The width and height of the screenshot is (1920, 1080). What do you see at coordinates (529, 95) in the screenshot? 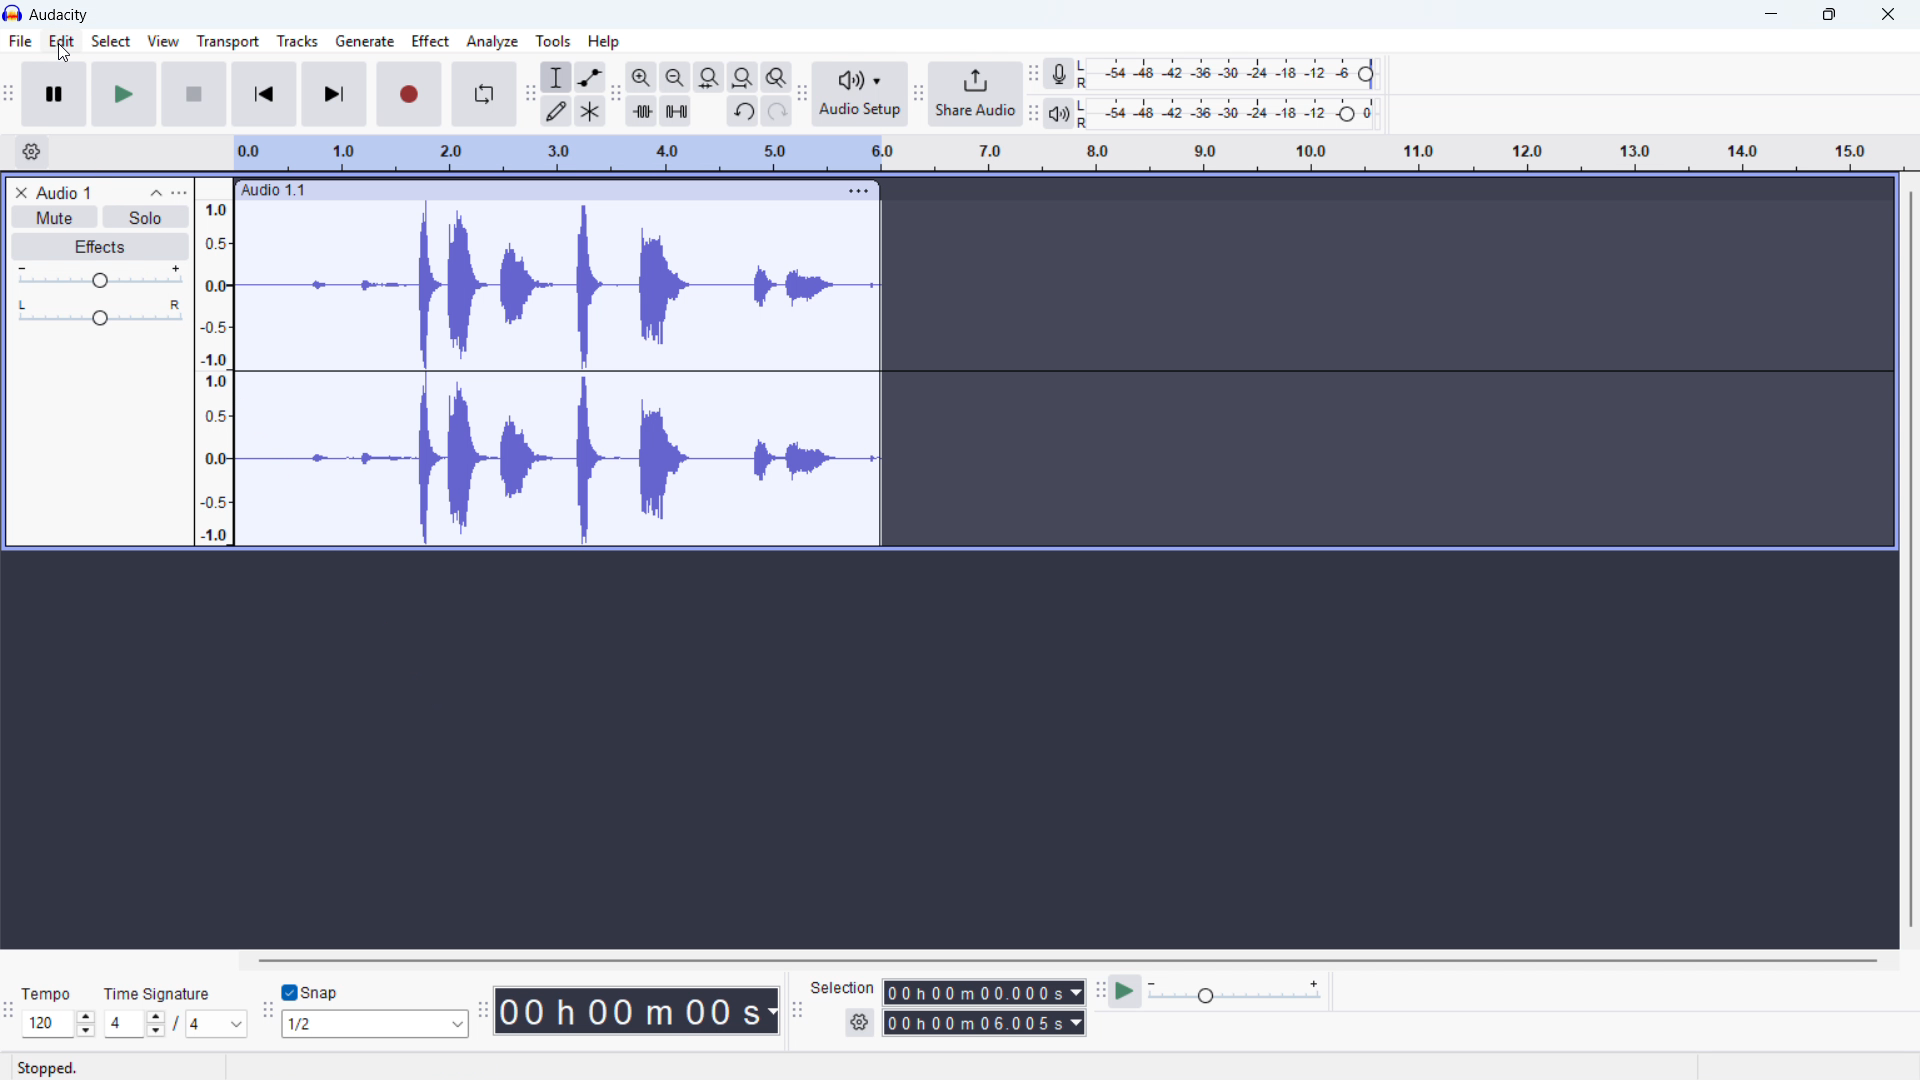
I see `tools toolbar` at bounding box center [529, 95].